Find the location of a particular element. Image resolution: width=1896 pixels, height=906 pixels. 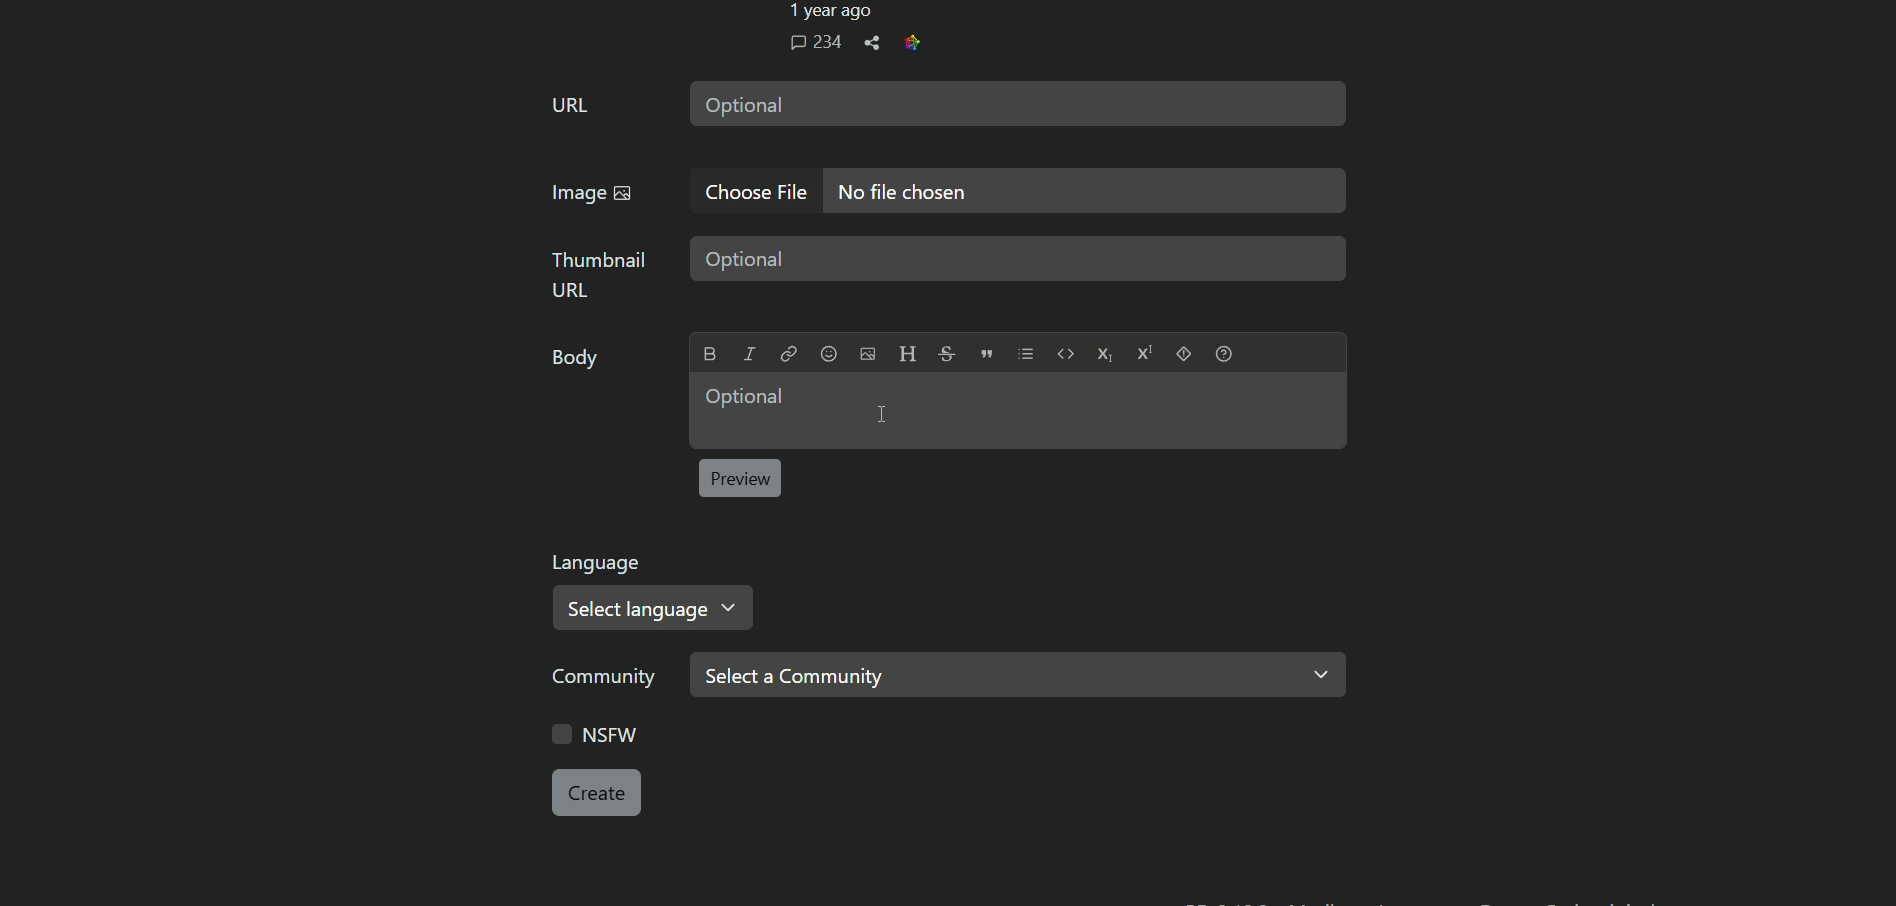

Share is located at coordinates (872, 43).